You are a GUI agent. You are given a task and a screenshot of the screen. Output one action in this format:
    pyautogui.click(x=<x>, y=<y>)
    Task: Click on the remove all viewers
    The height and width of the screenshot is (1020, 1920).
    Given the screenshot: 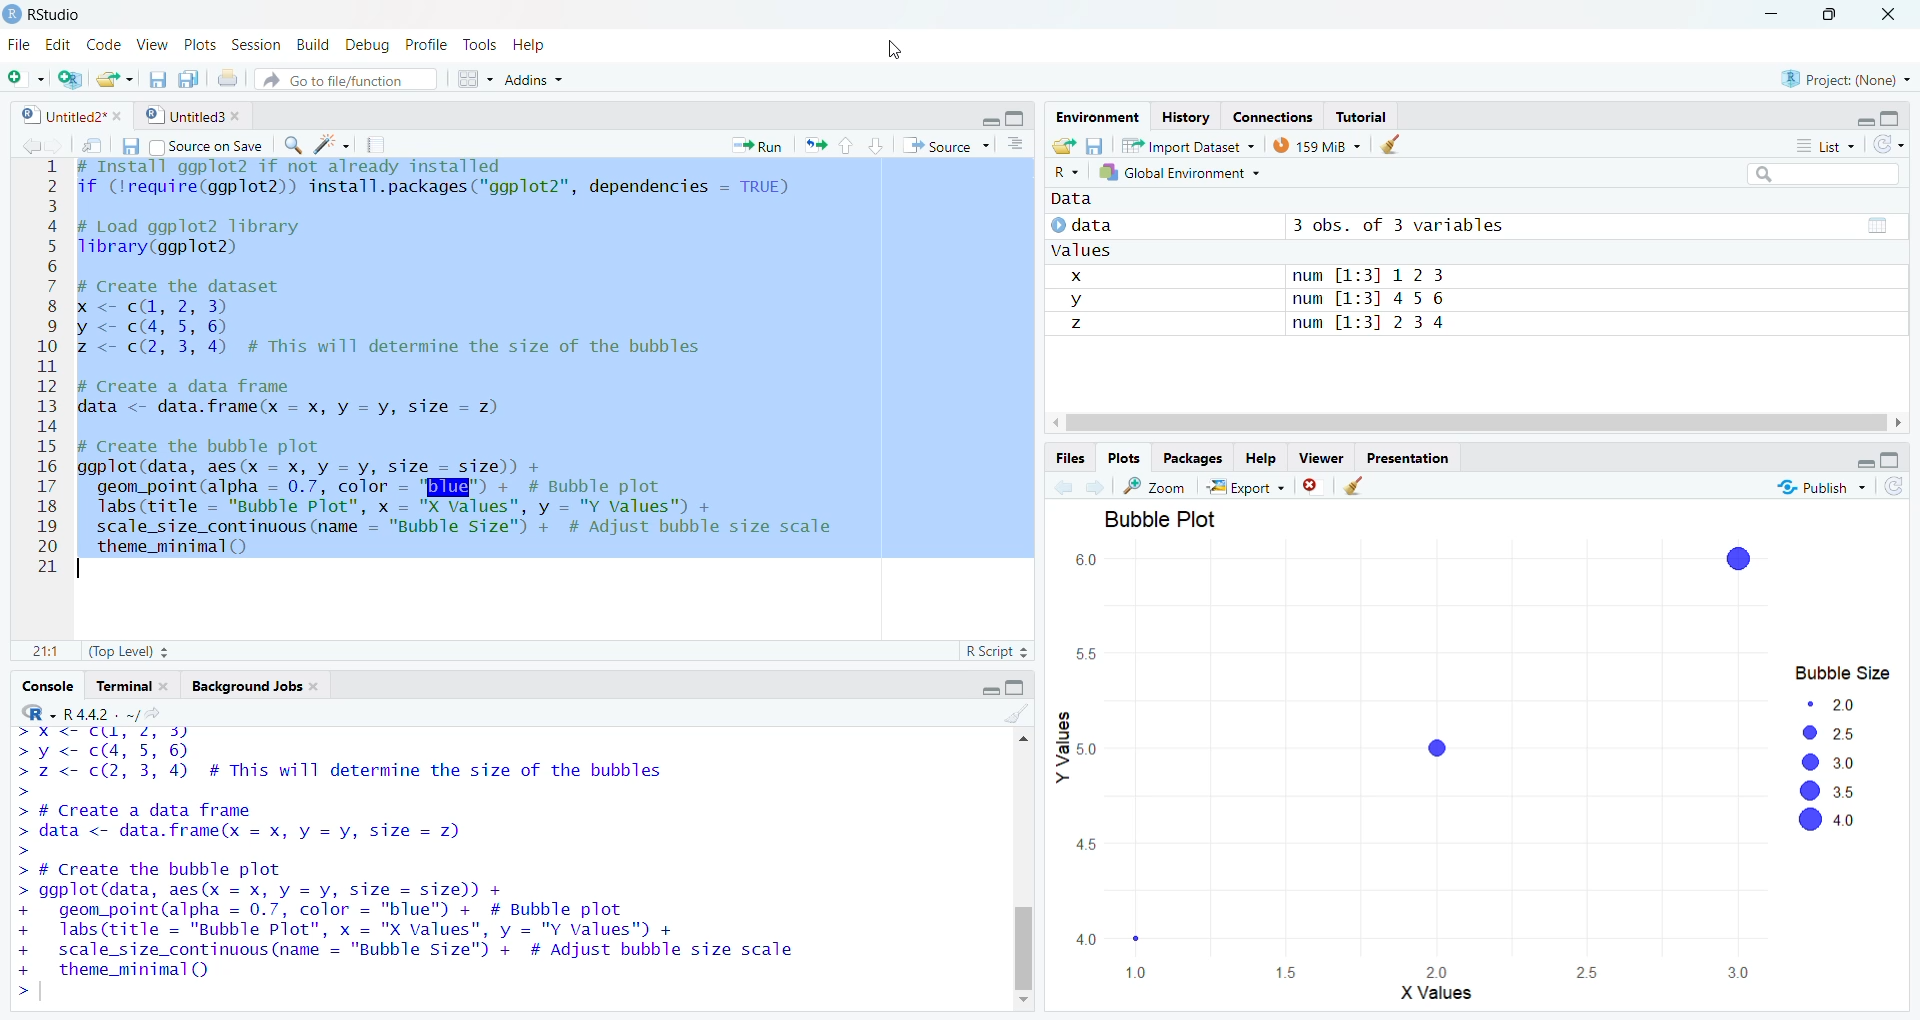 What is the action you would take?
    pyautogui.click(x=1313, y=486)
    